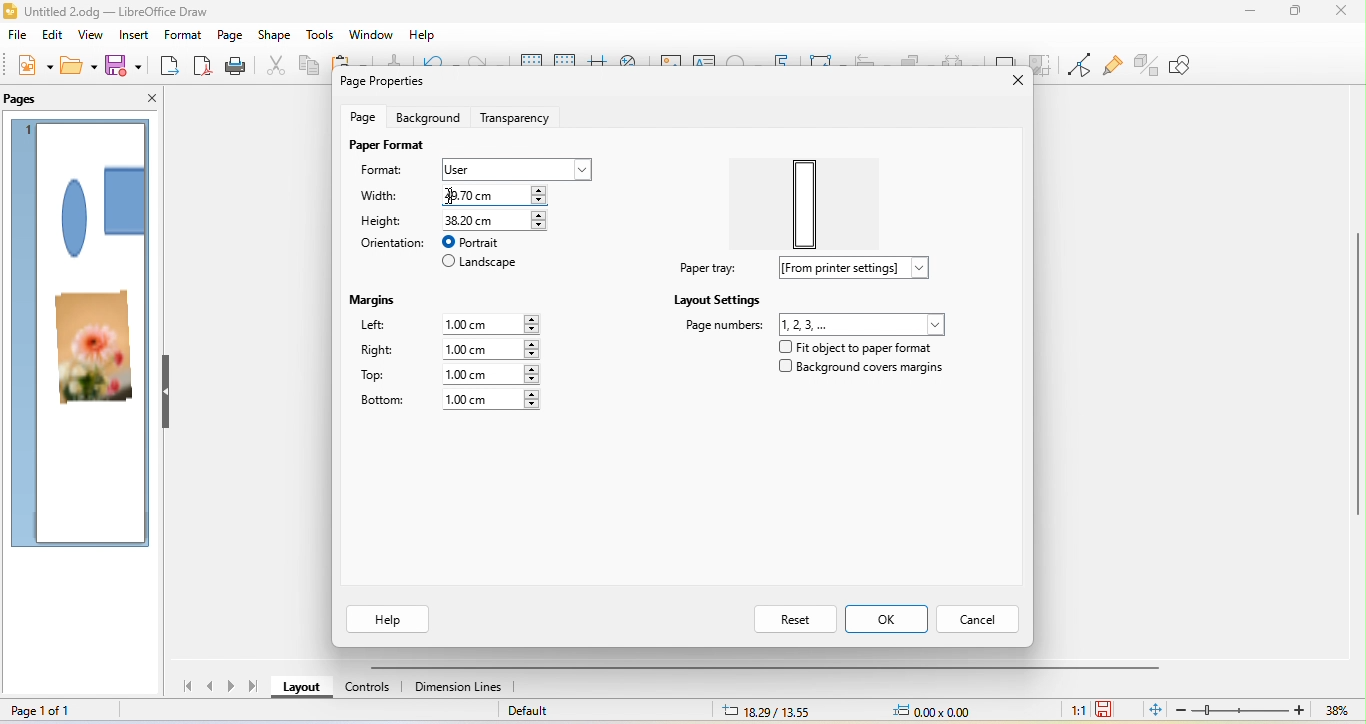  Describe the element at coordinates (58, 710) in the screenshot. I see `page 1 of 1` at that location.